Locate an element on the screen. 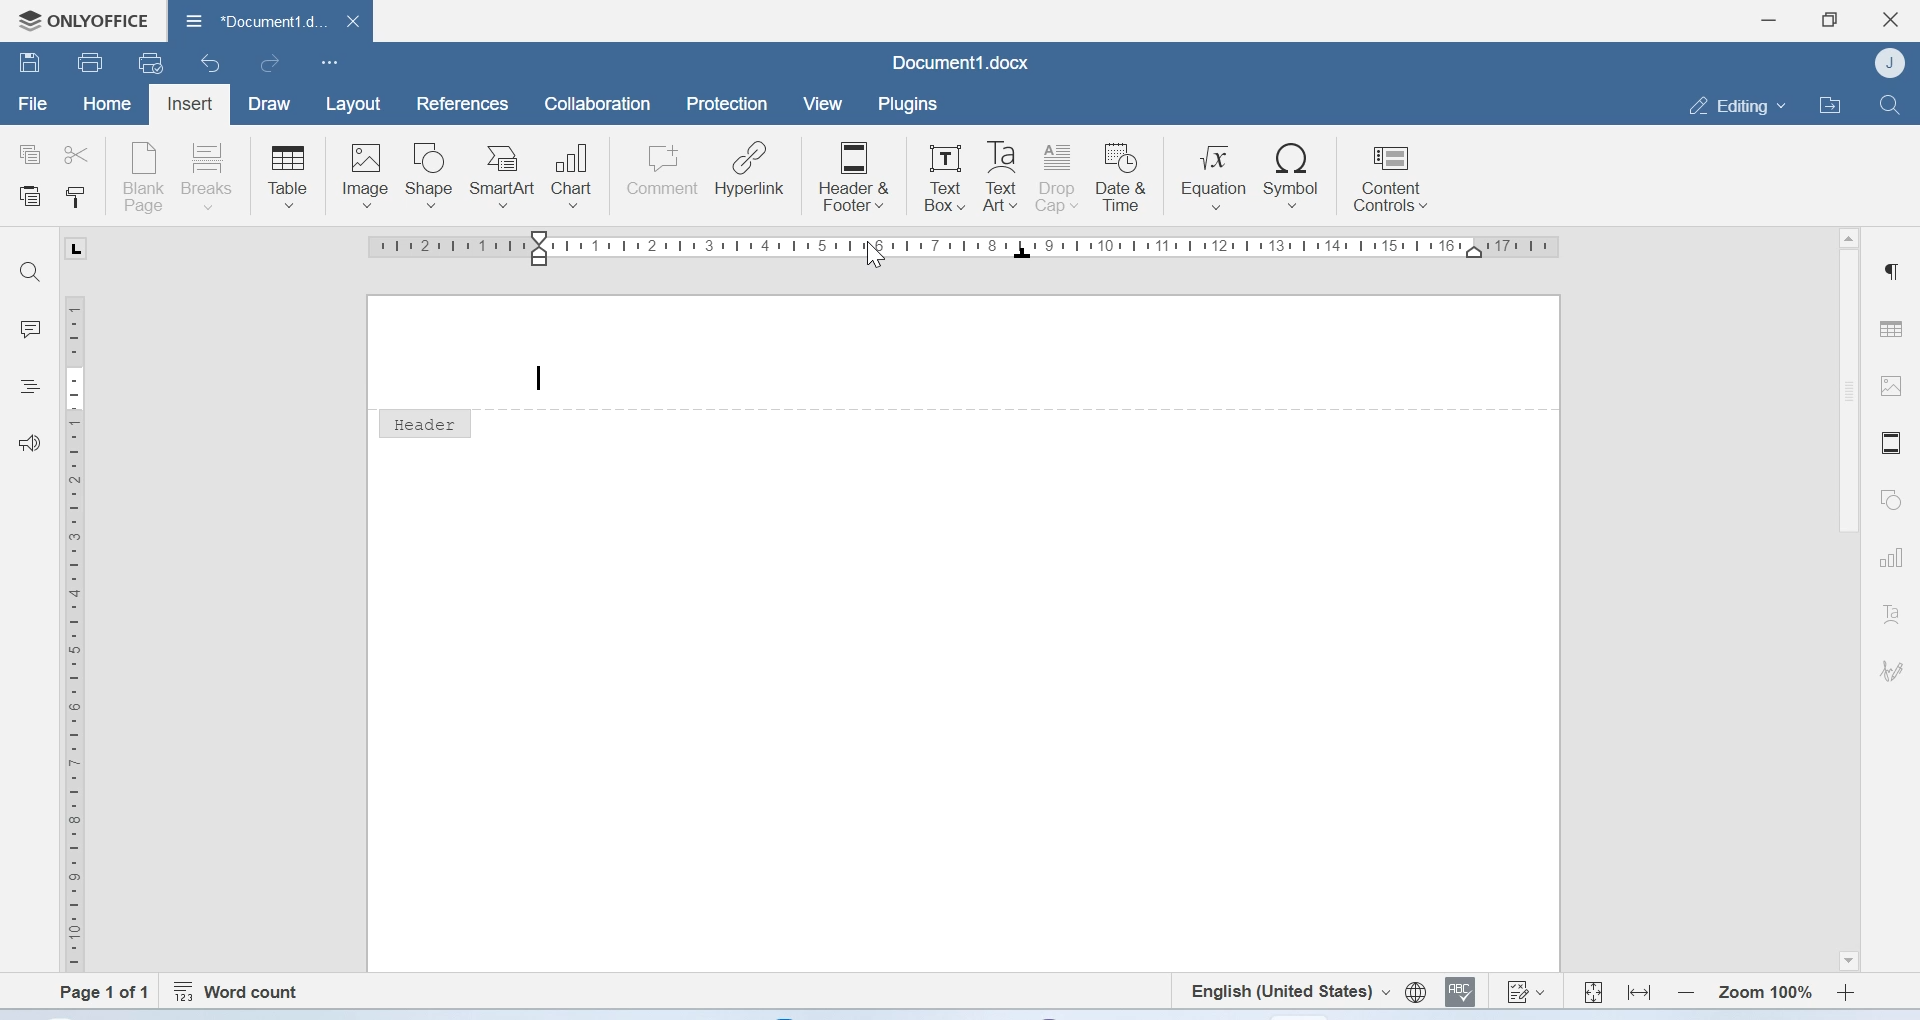 The image size is (1920, 1020). Editing is located at coordinates (1732, 104).